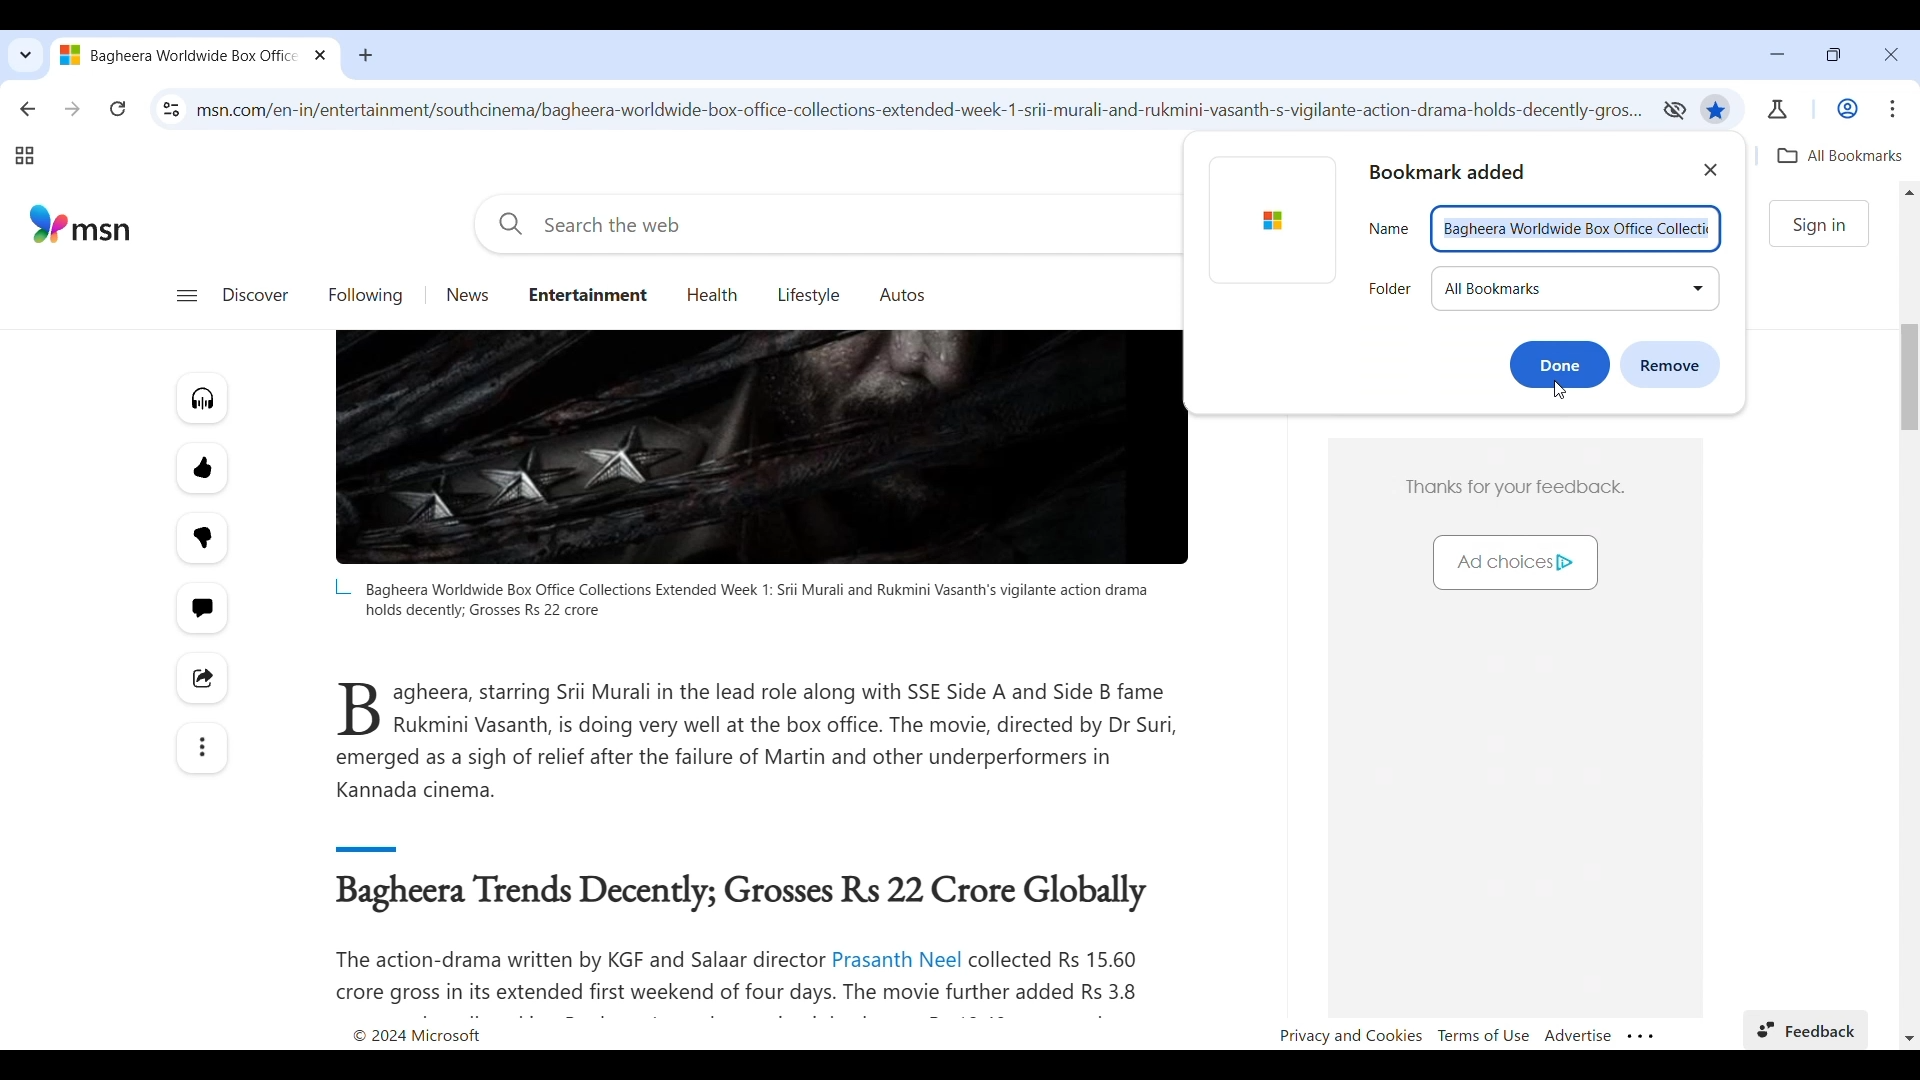 The image size is (1920, 1080). Describe the element at coordinates (809, 294) in the screenshot. I see `Go to lifestyle page` at that location.